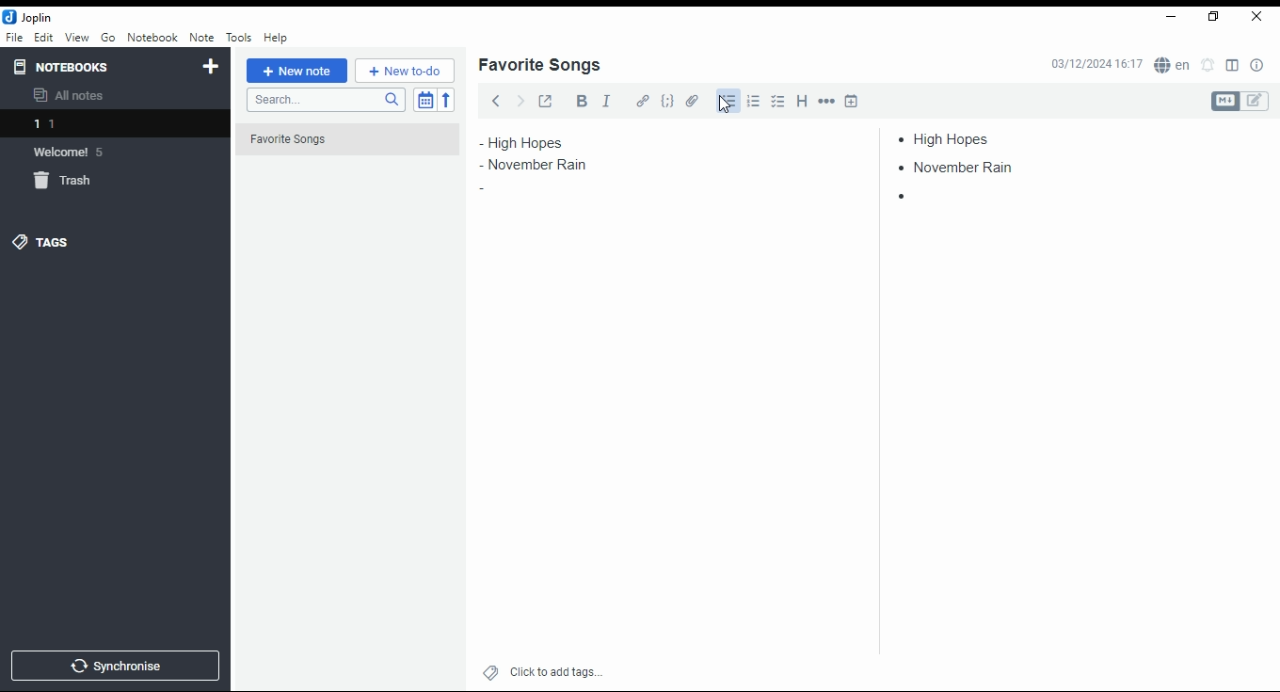 This screenshot has width=1280, height=692. I want to click on view, so click(77, 38).